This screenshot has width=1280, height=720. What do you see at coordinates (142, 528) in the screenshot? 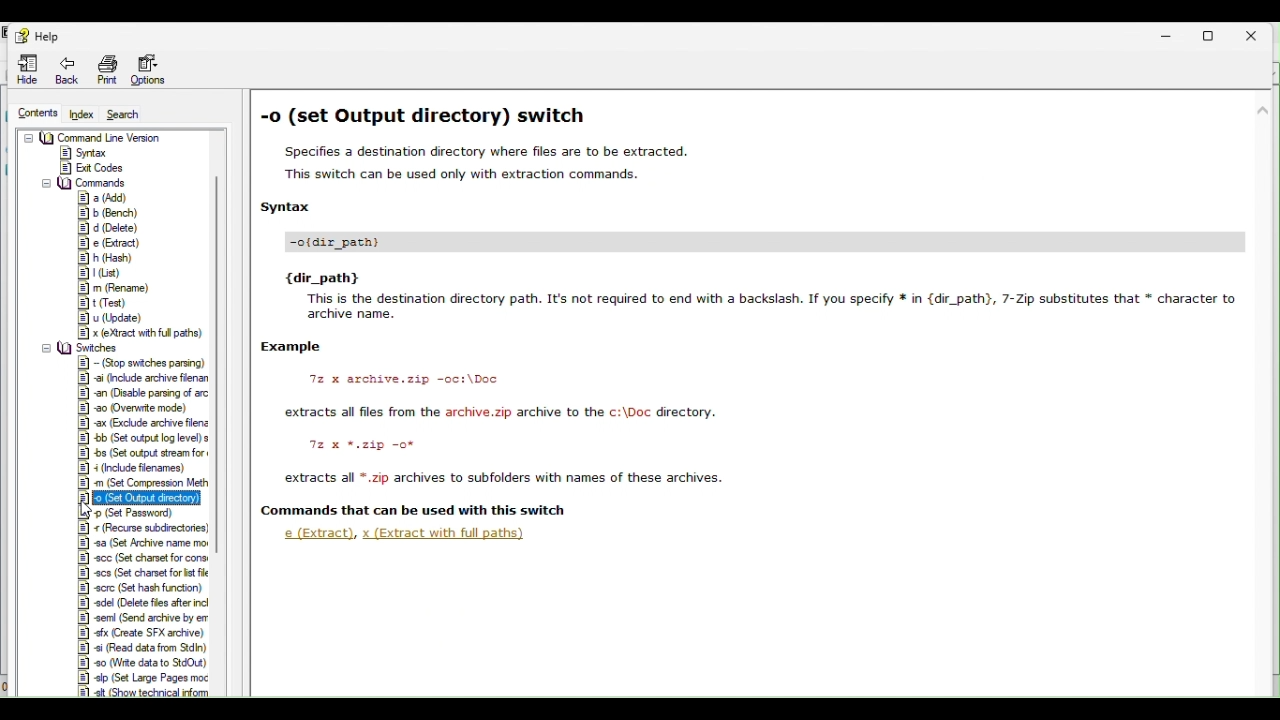
I see `recurse subdirectories` at bounding box center [142, 528].